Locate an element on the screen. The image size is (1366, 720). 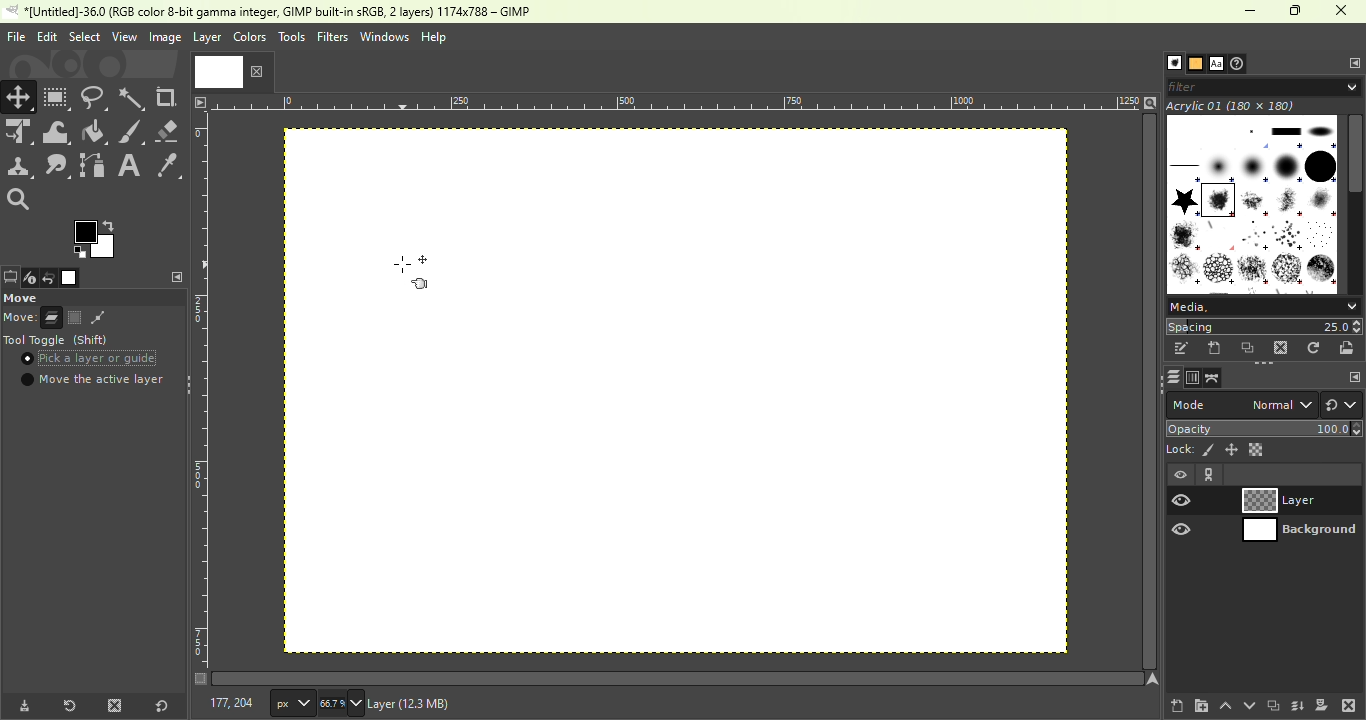
Edit is located at coordinates (46, 36).